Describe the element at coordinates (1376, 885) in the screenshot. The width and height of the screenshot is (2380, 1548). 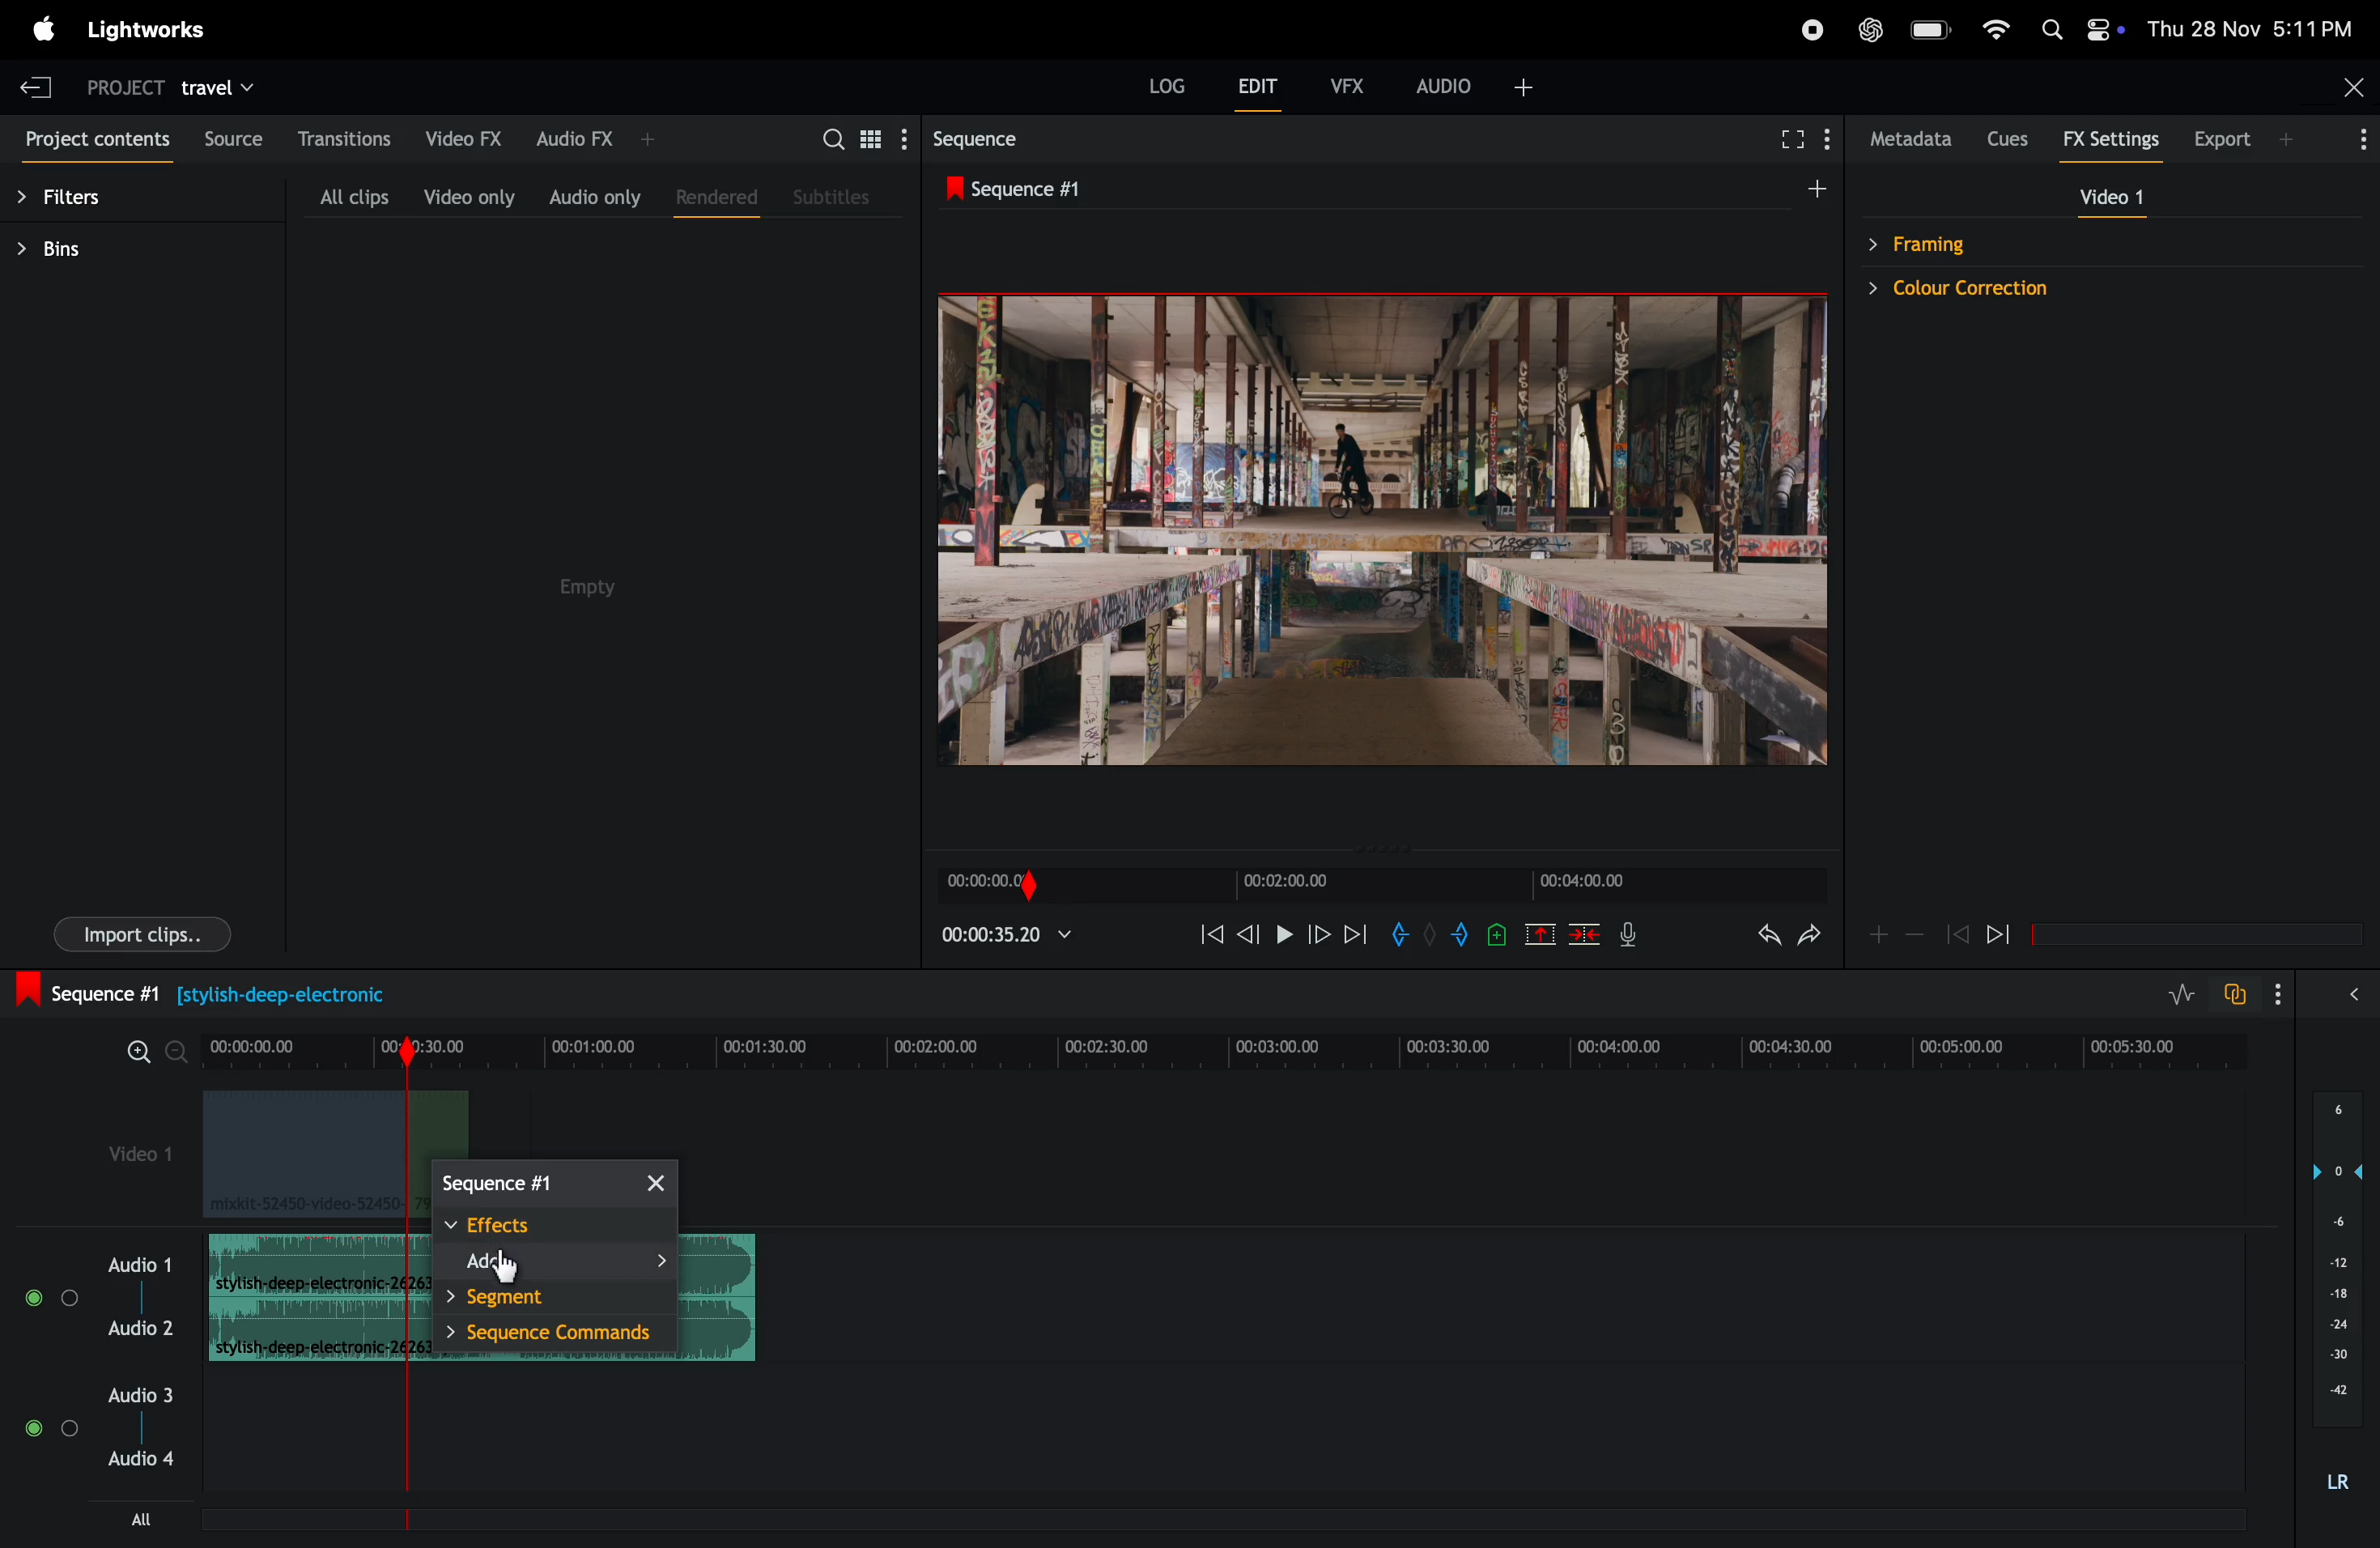
I see `time frames` at that location.